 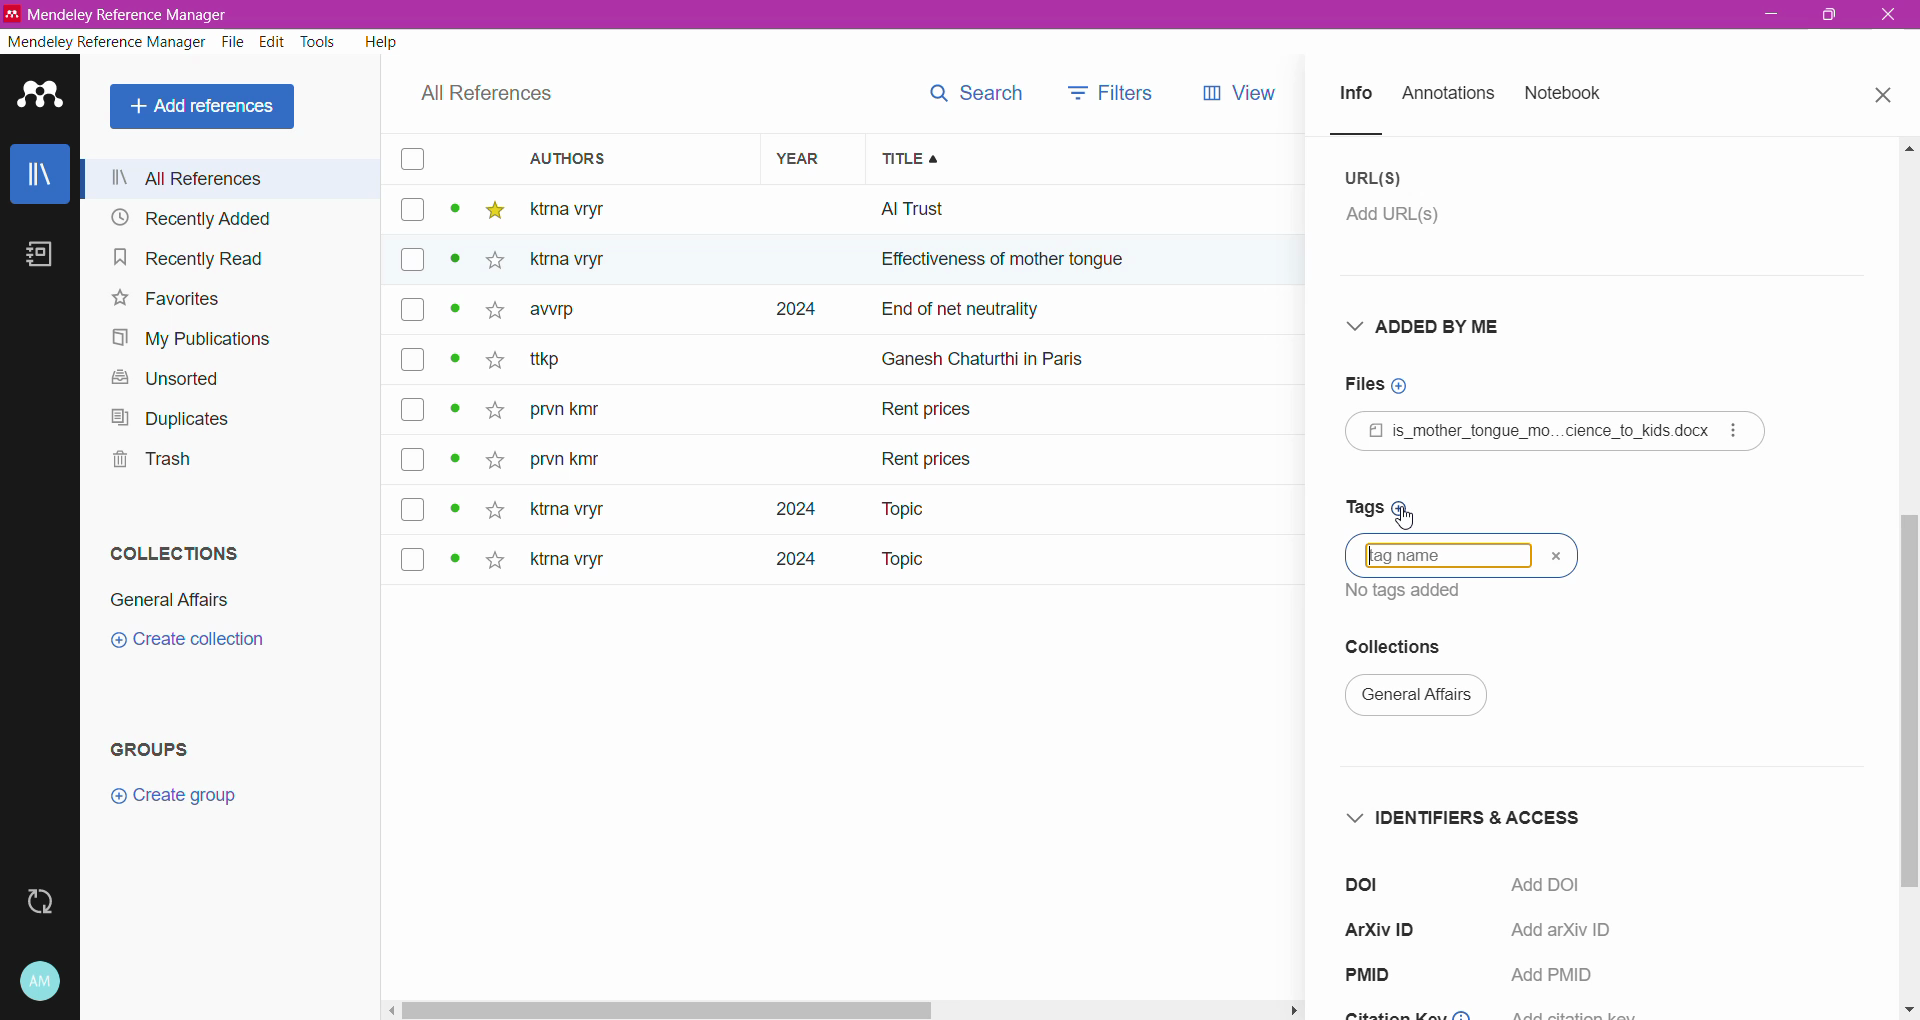 I want to click on Click to add URL(s), so click(x=1406, y=220).